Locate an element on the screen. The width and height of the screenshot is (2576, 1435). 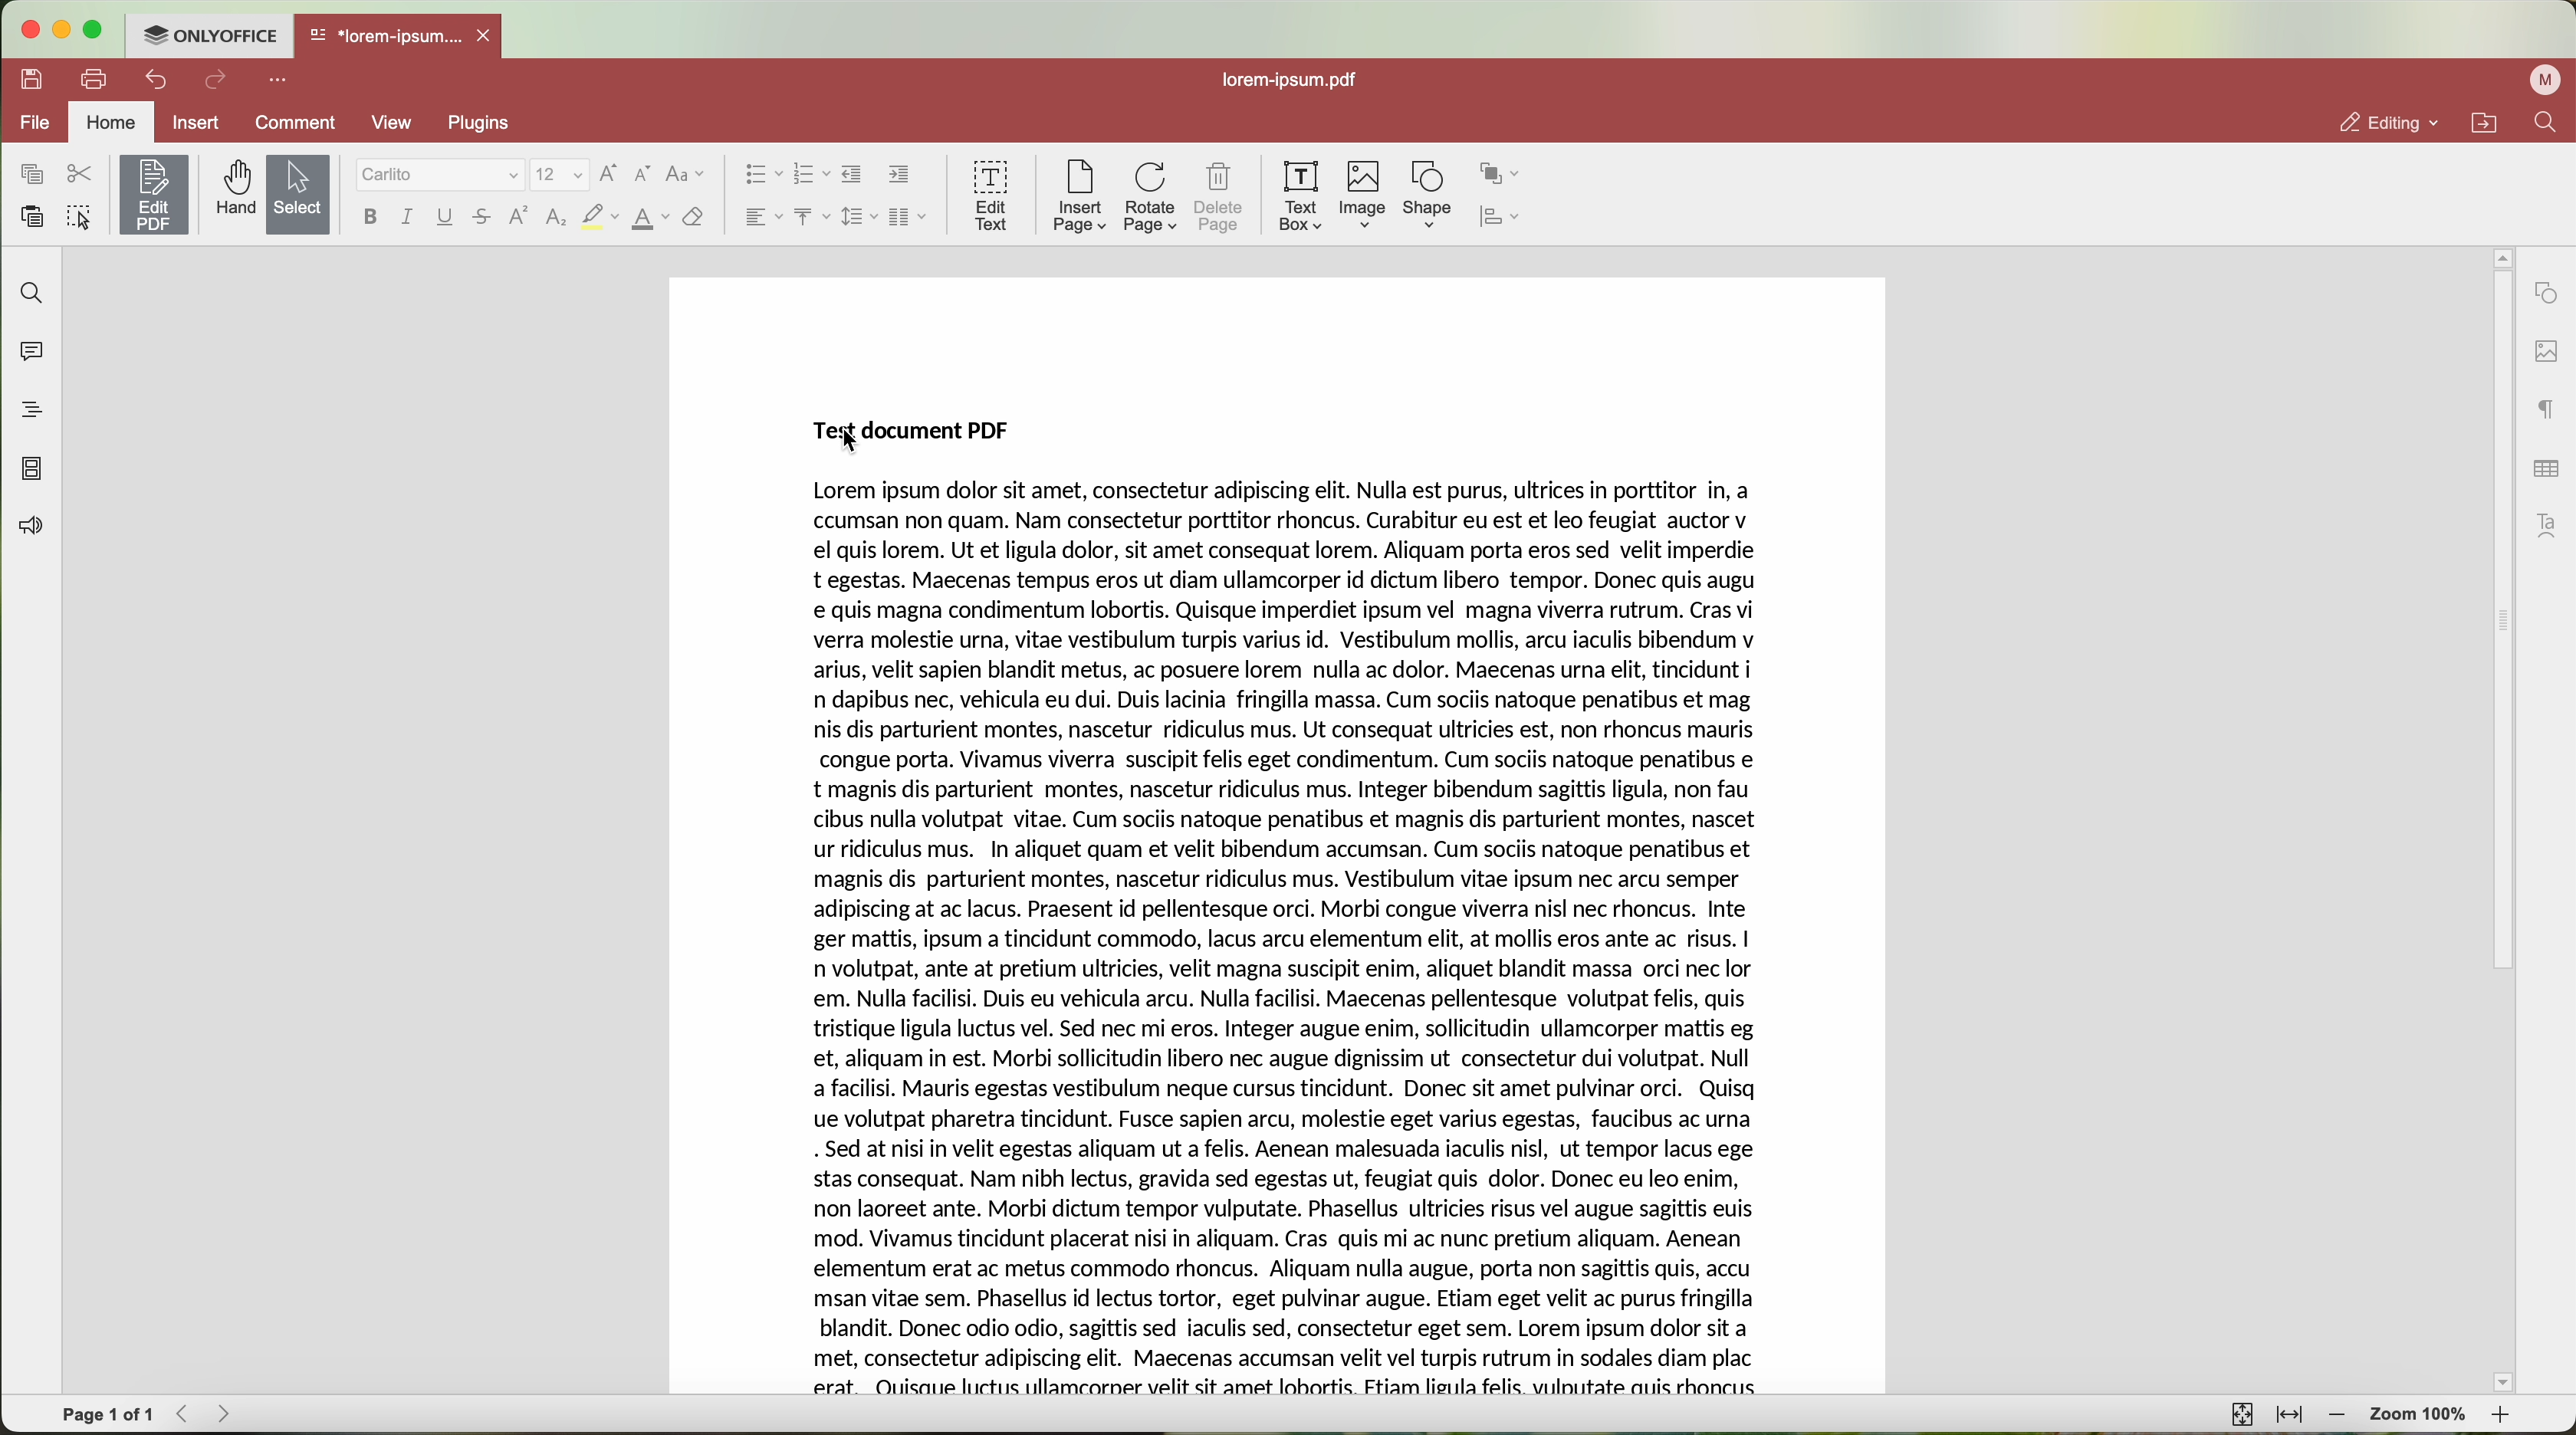
Carlito is located at coordinates (438, 175).